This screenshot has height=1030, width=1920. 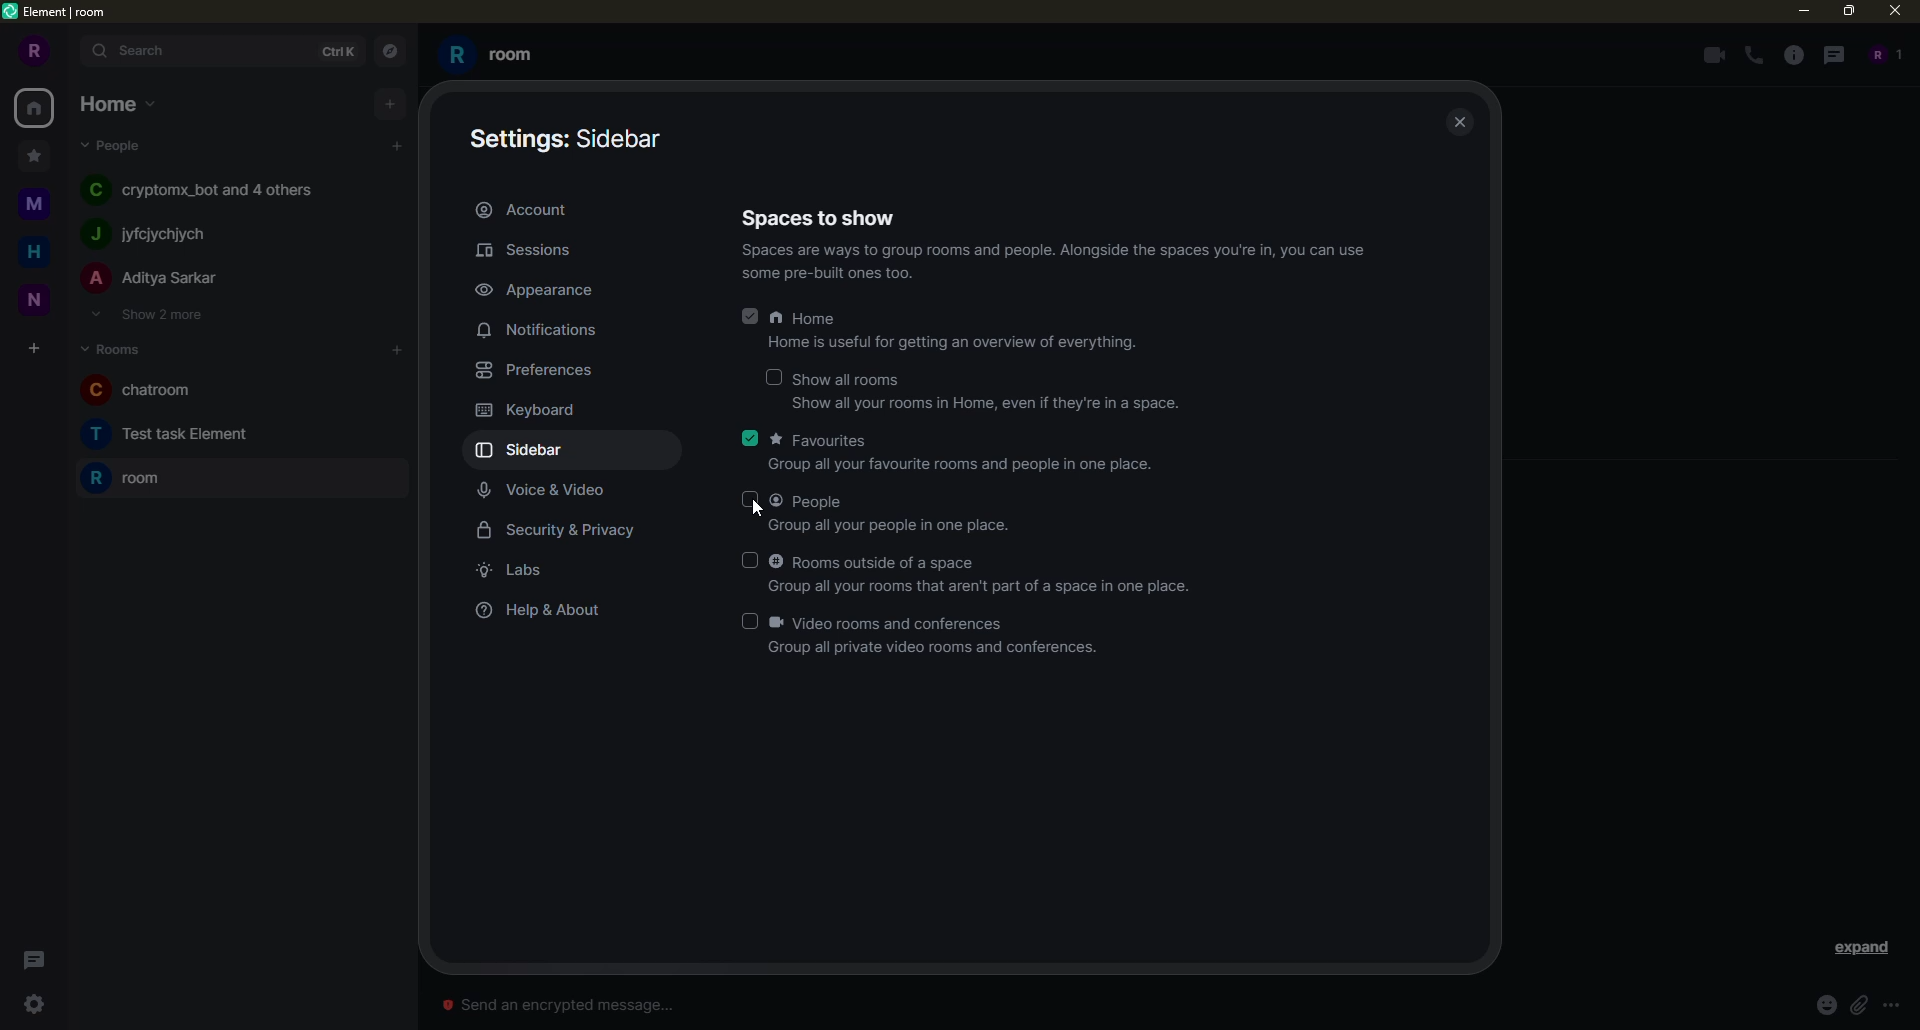 What do you see at coordinates (529, 411) in the screenshot?
I see `keyboard` at bounding box center [529, 411].